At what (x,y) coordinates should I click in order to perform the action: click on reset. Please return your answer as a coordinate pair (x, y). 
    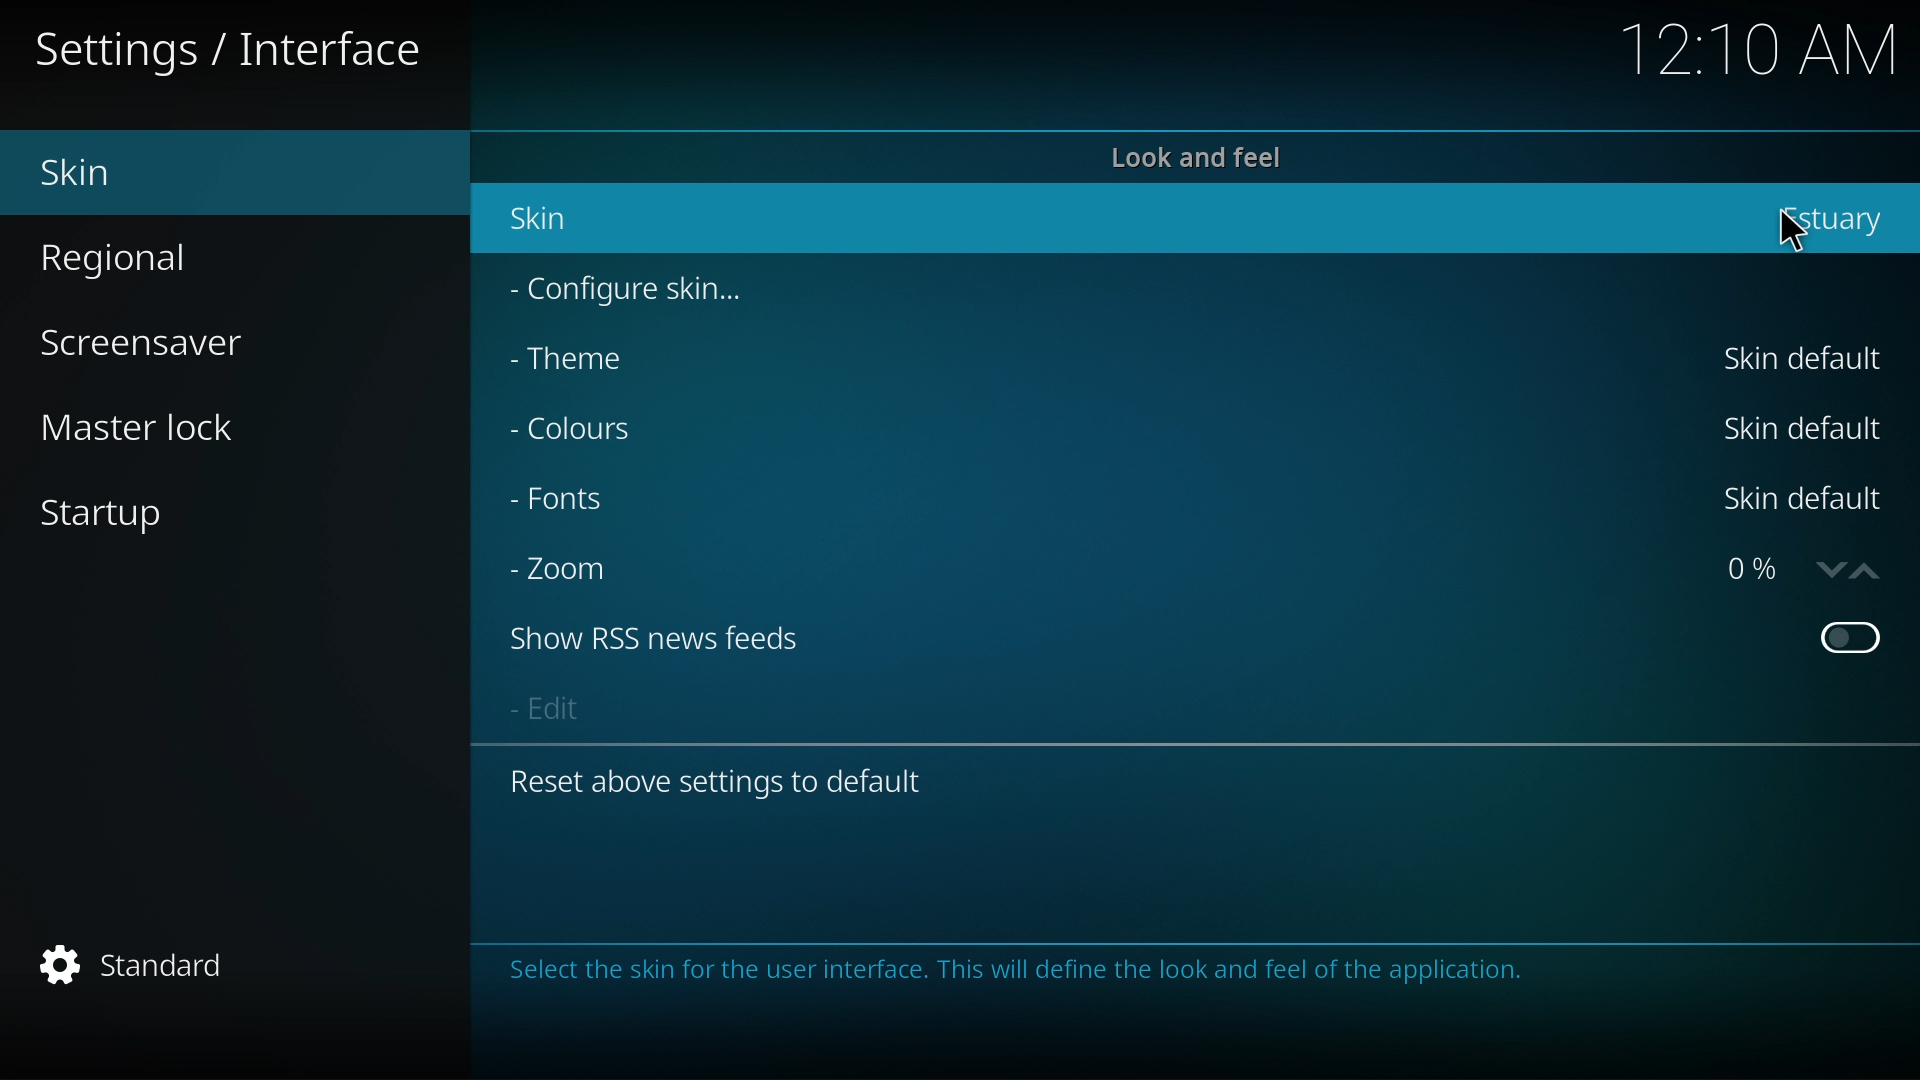
    Looking at the image, I should click on (734, 786).